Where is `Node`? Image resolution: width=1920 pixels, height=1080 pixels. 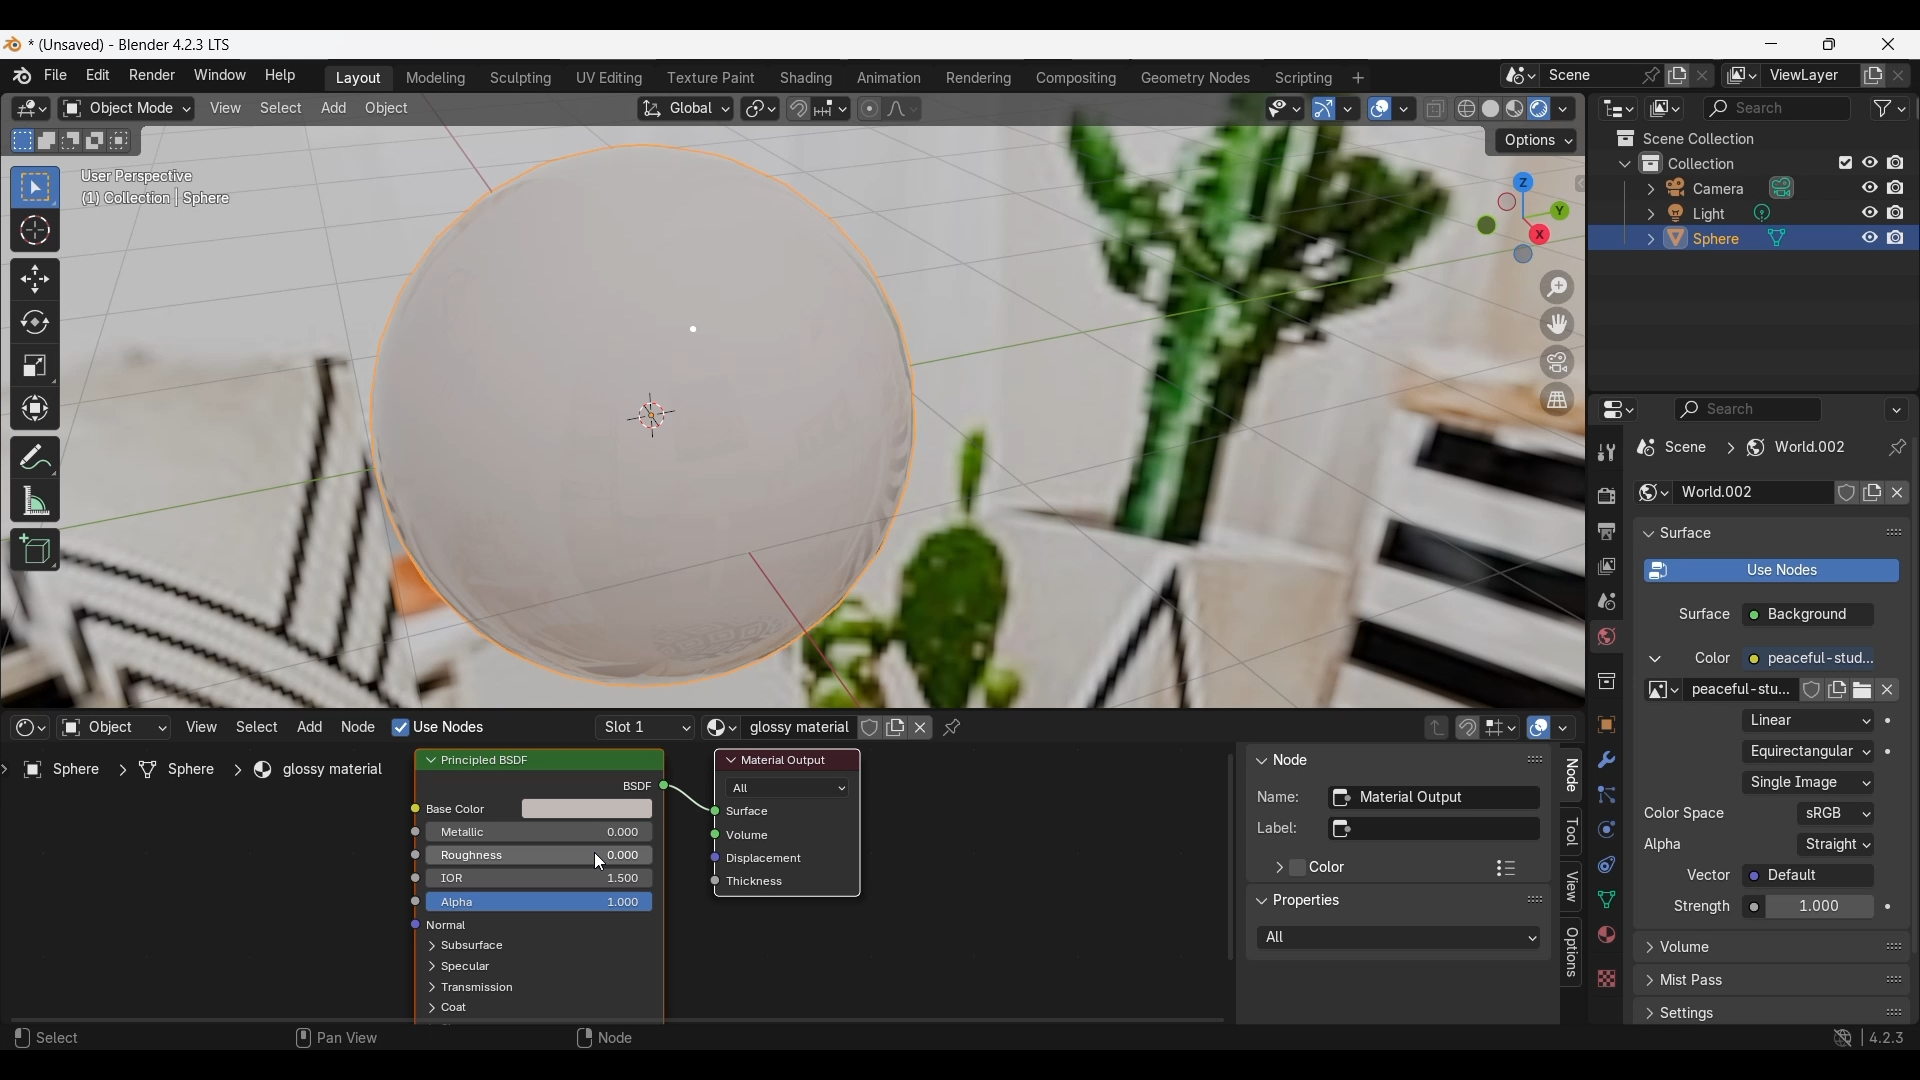
Node is located at coordinates (604, 1038).